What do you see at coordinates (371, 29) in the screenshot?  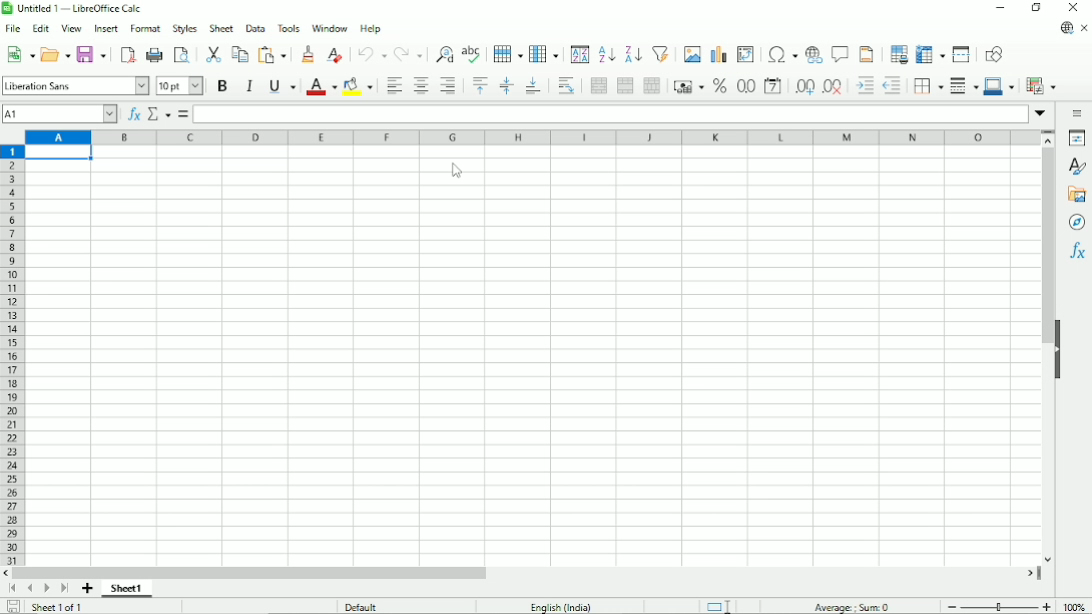 I see `Help` at bounding box center [371, 29].